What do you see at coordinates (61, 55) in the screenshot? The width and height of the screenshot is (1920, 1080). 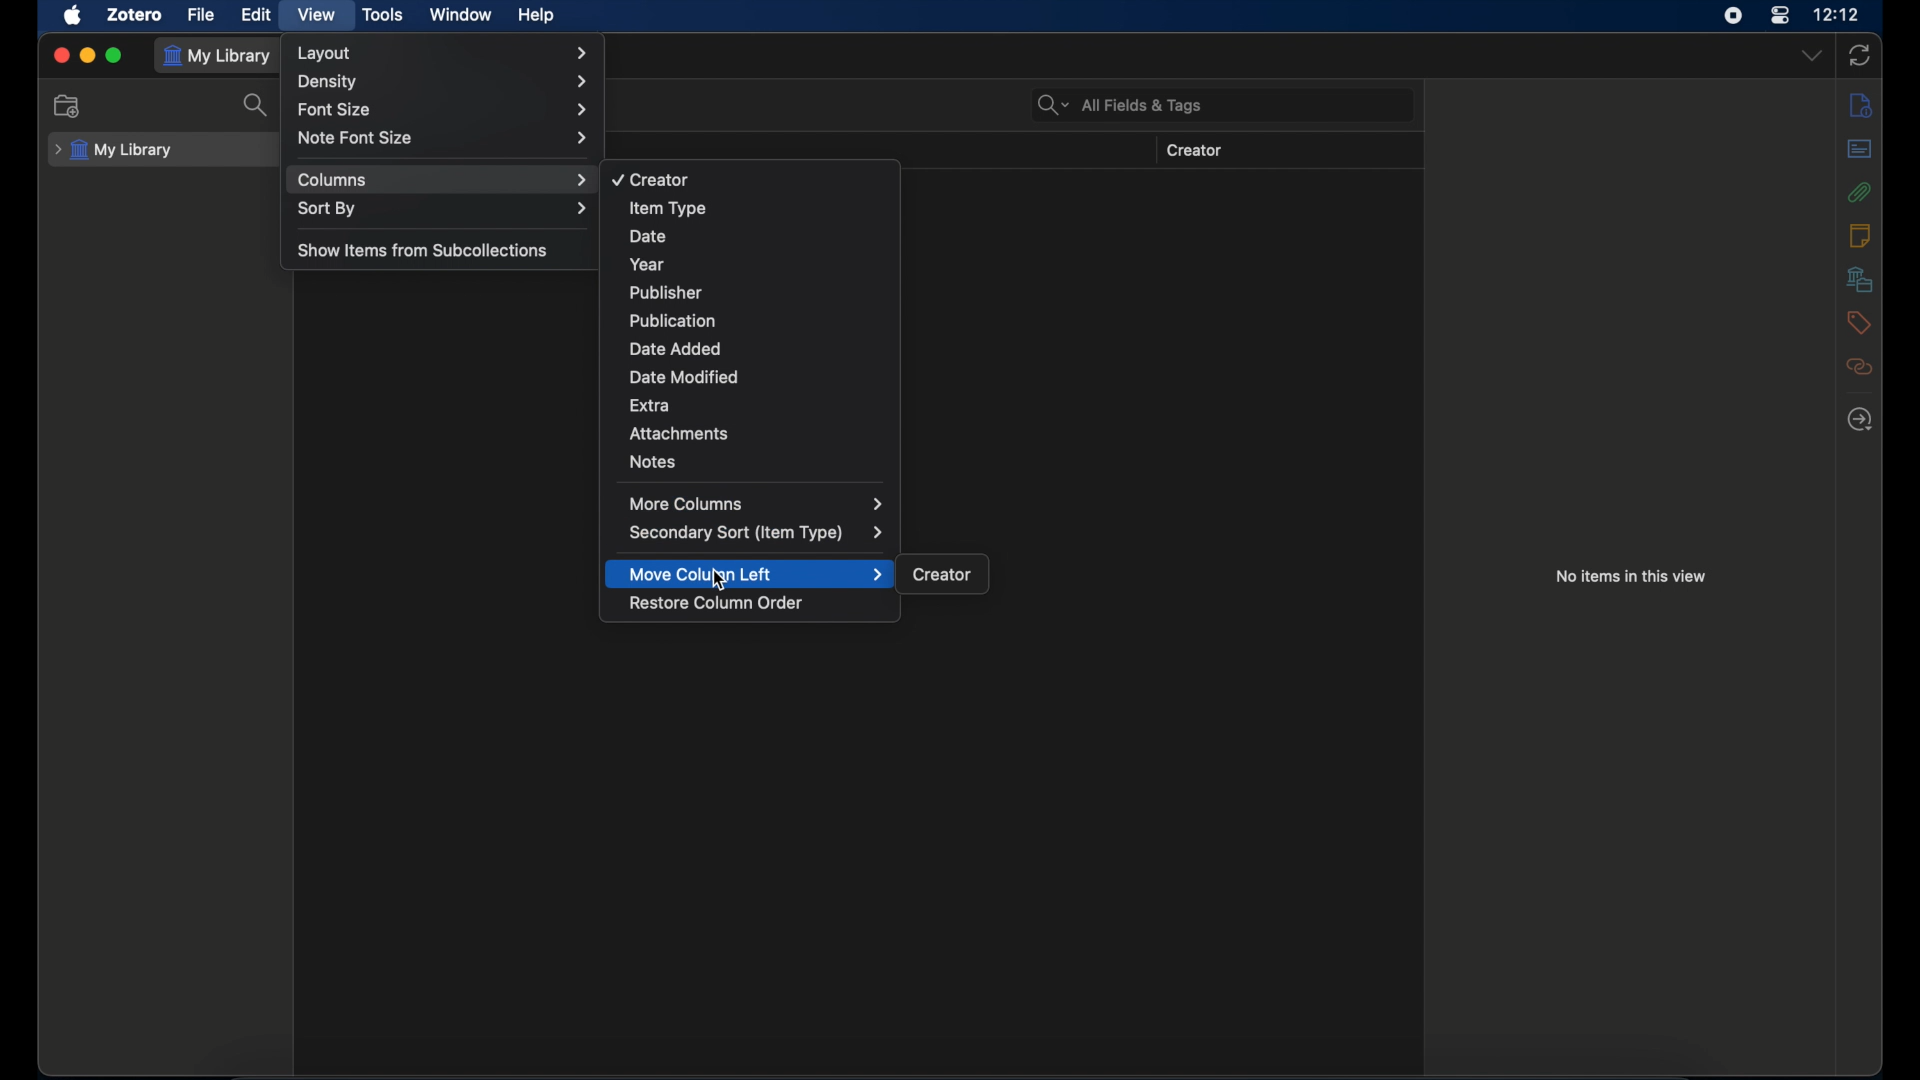 I see `close` at bounding box center [61, 55].